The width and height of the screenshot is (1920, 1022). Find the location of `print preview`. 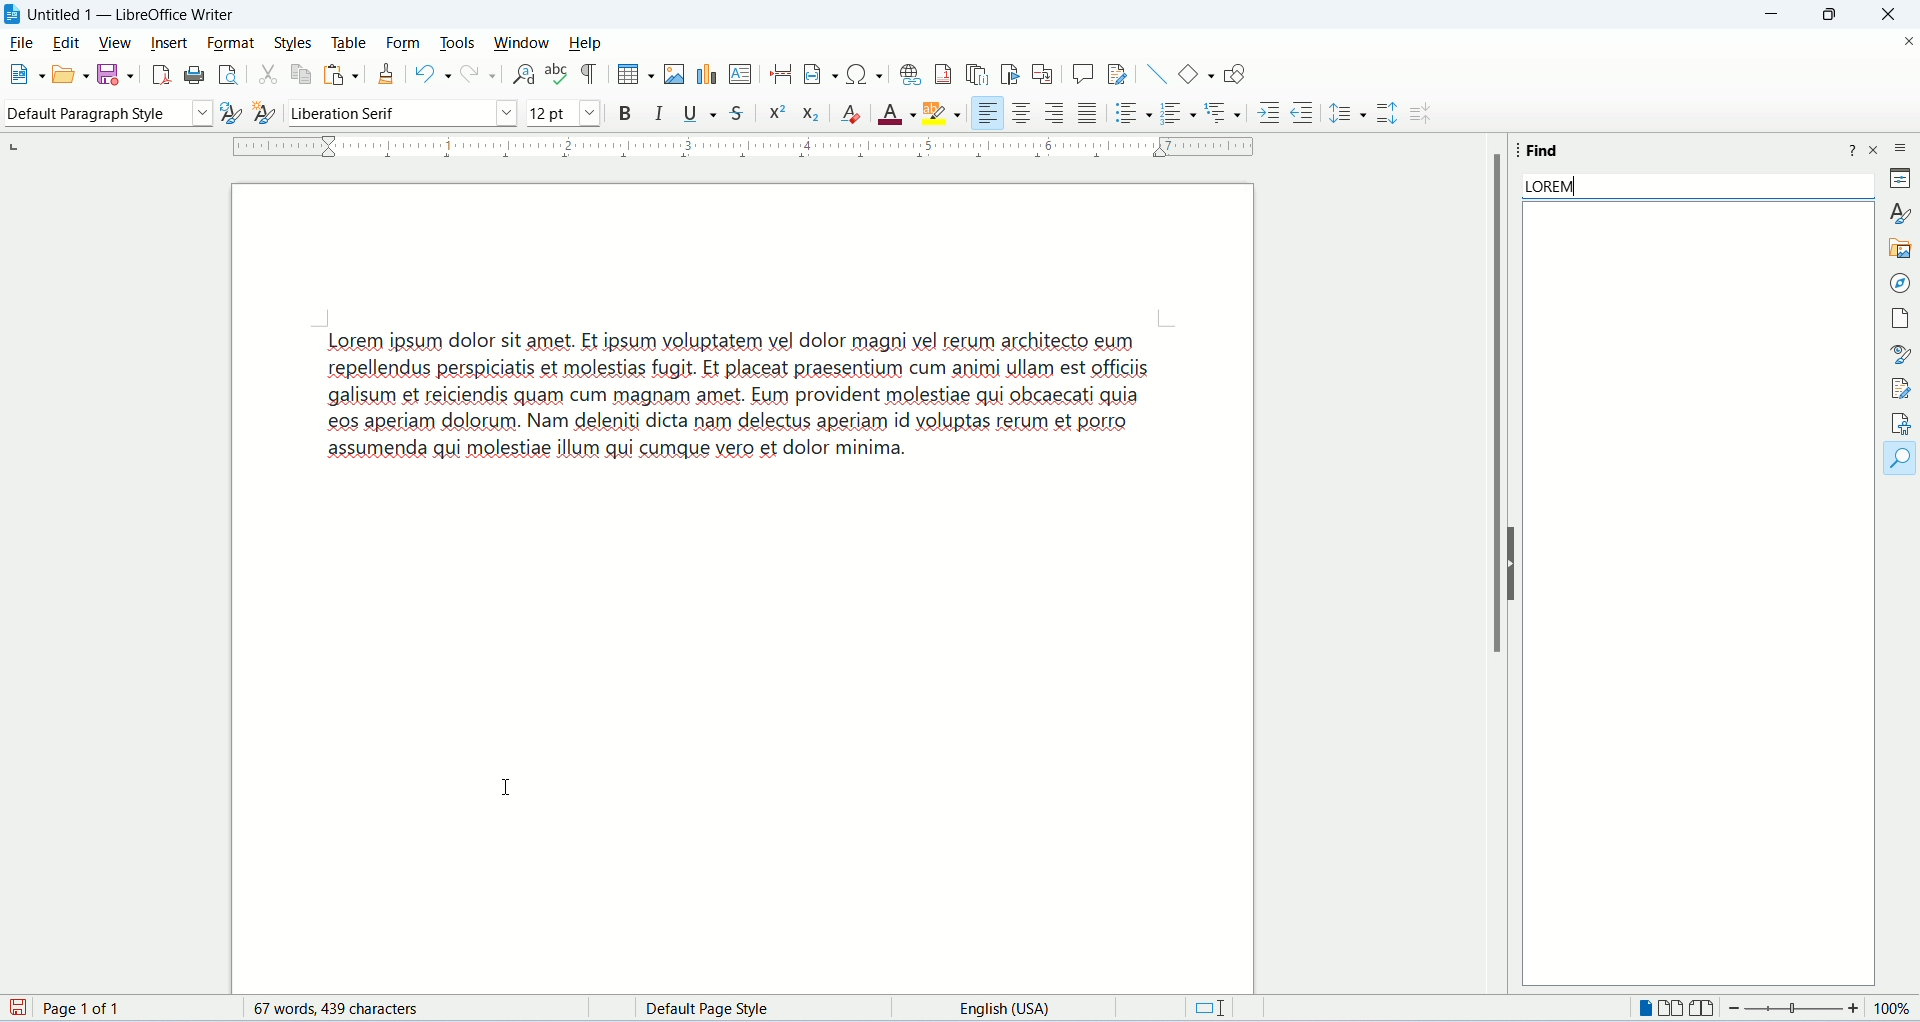

print preview is located at coordinates (227, 77).